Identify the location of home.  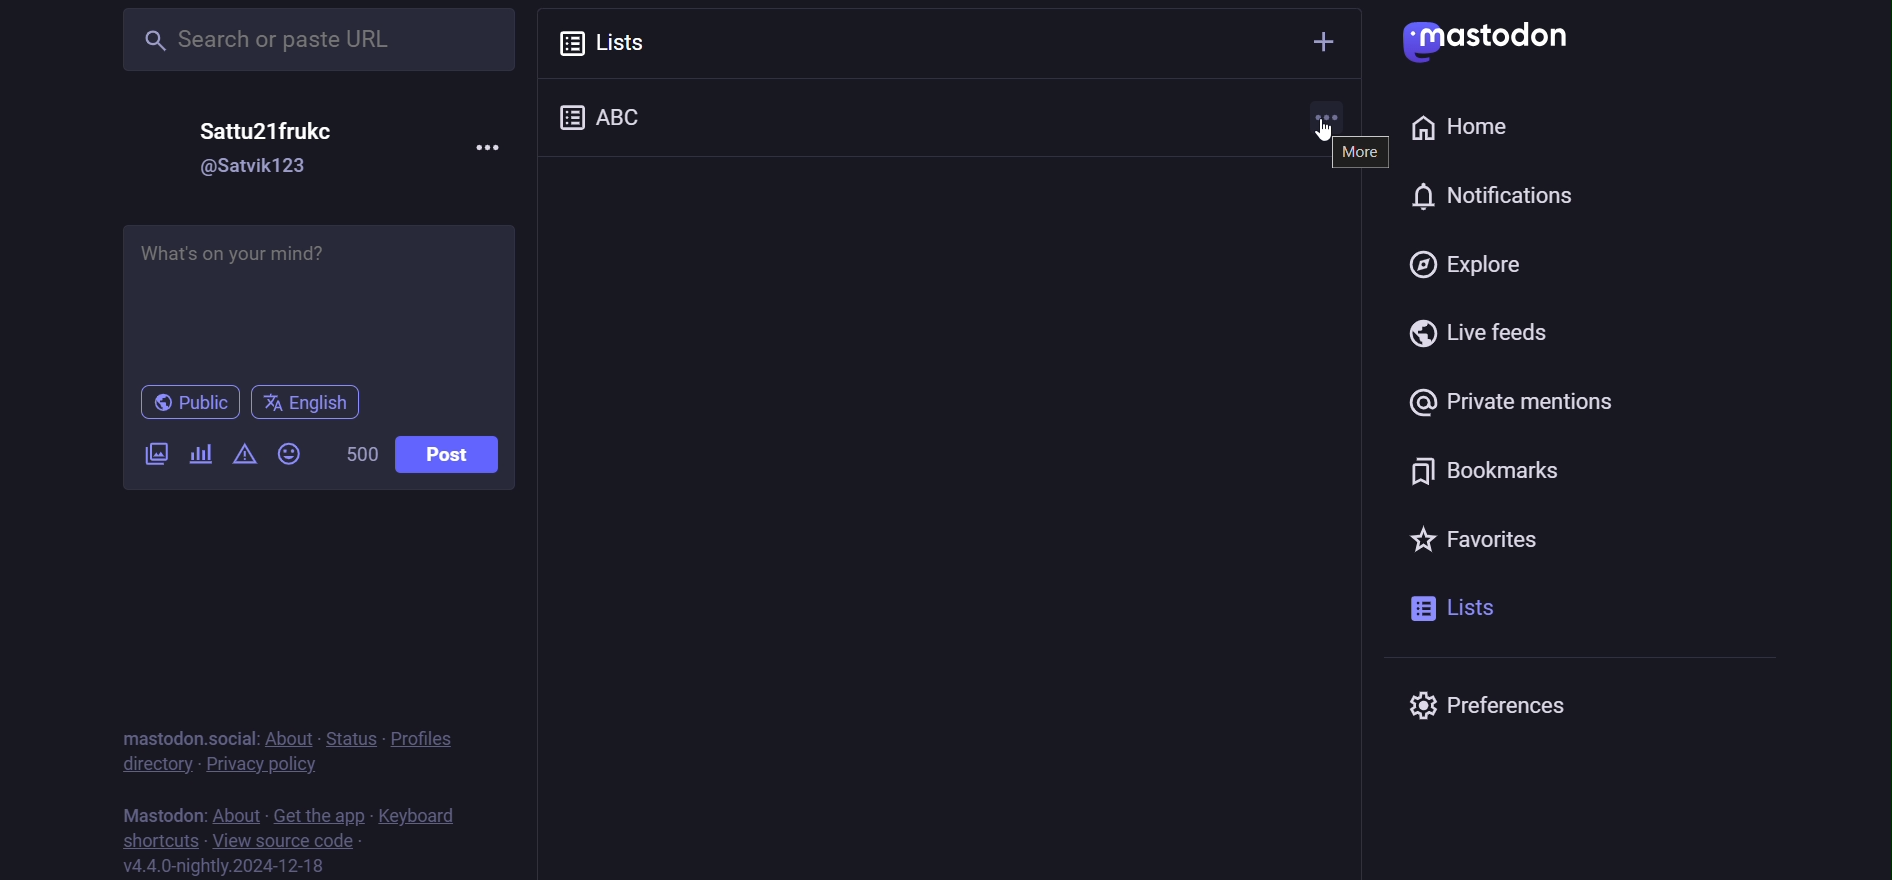
(1458, 128).